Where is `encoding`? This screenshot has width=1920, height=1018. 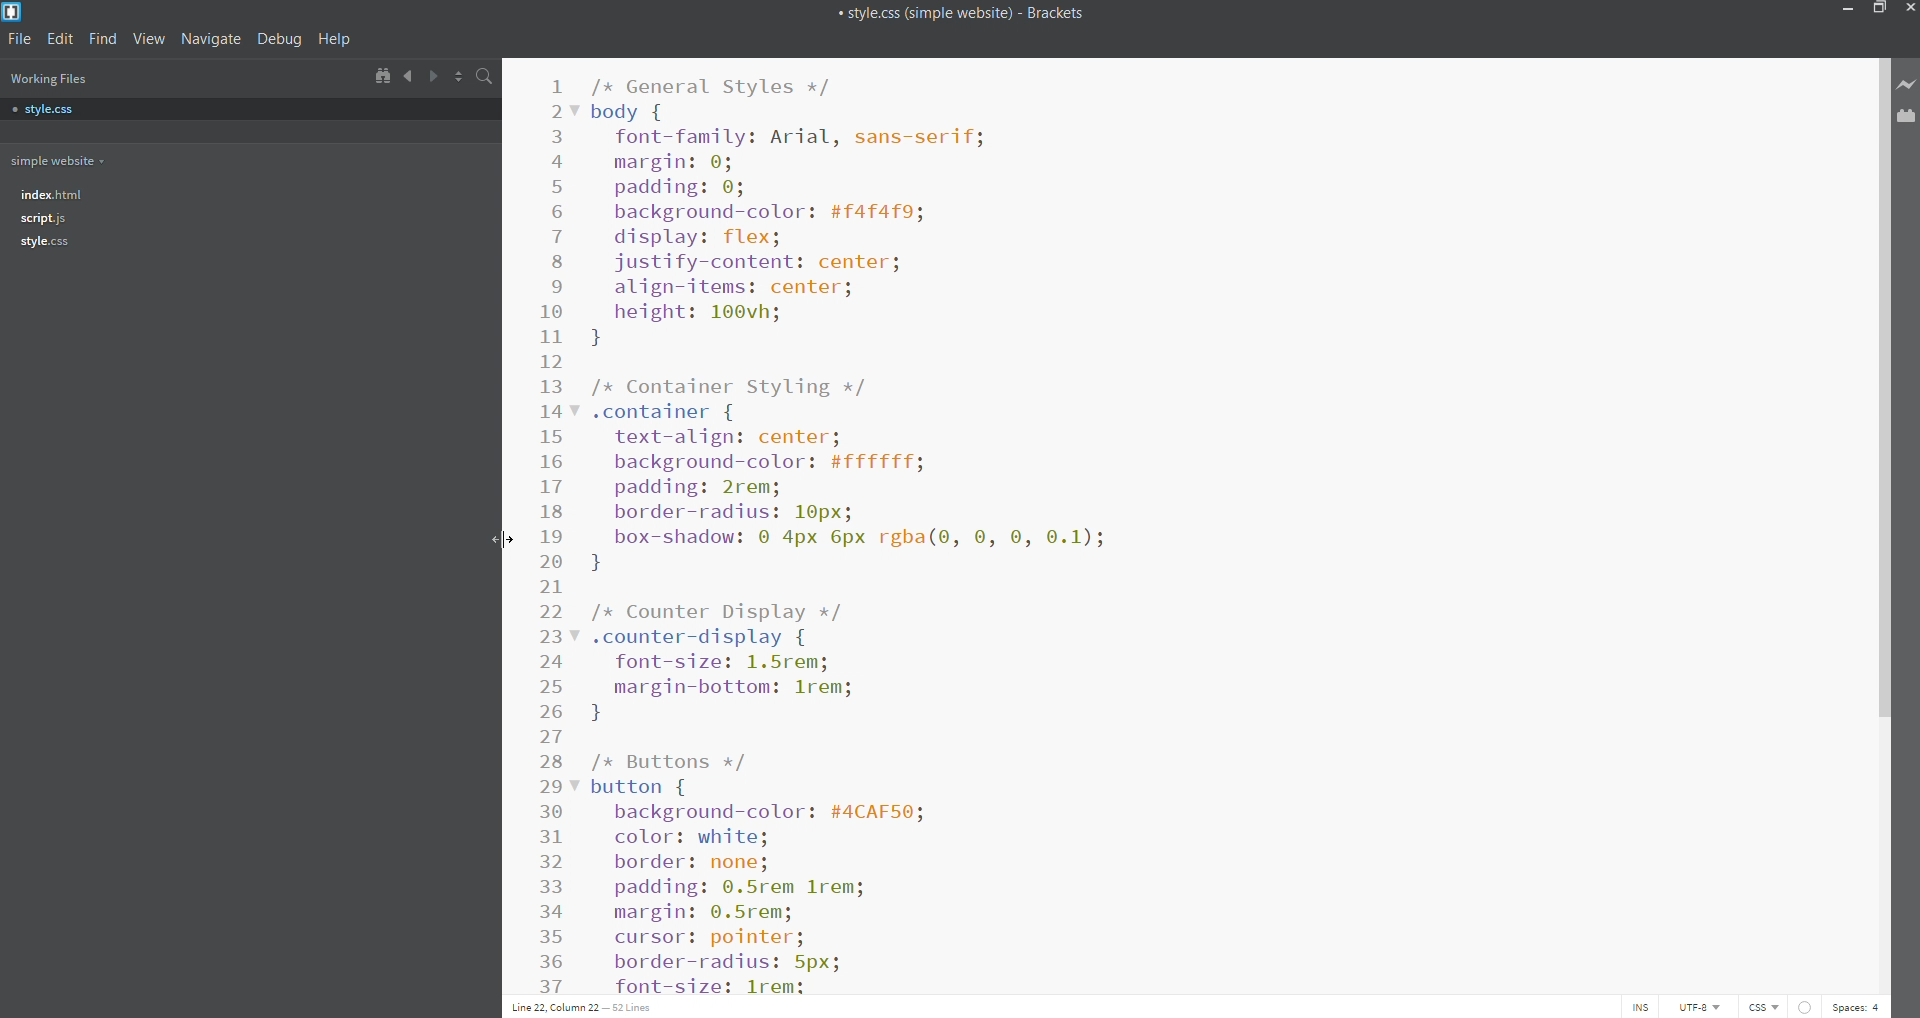
encoding is located at coordinates (1697, 1007).